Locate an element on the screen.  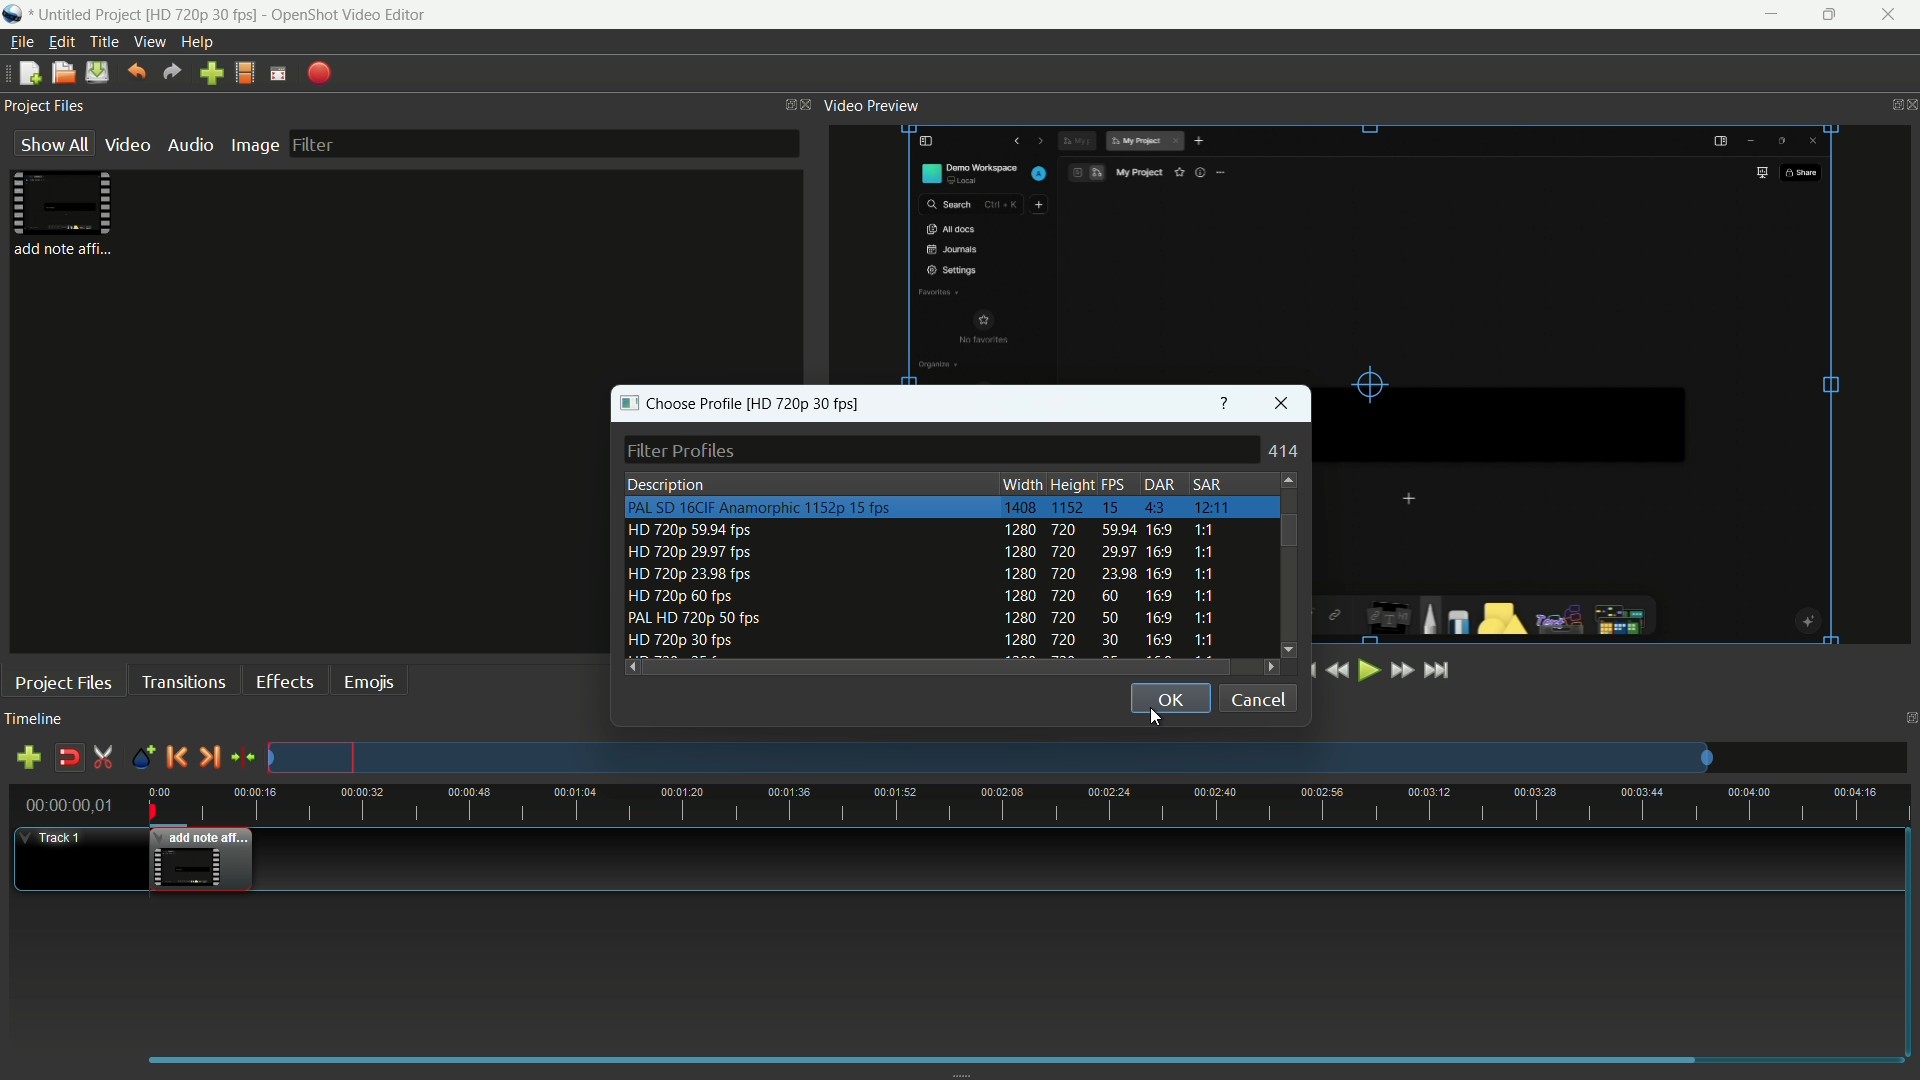
profile-2 is located at coordinates (928, 531).